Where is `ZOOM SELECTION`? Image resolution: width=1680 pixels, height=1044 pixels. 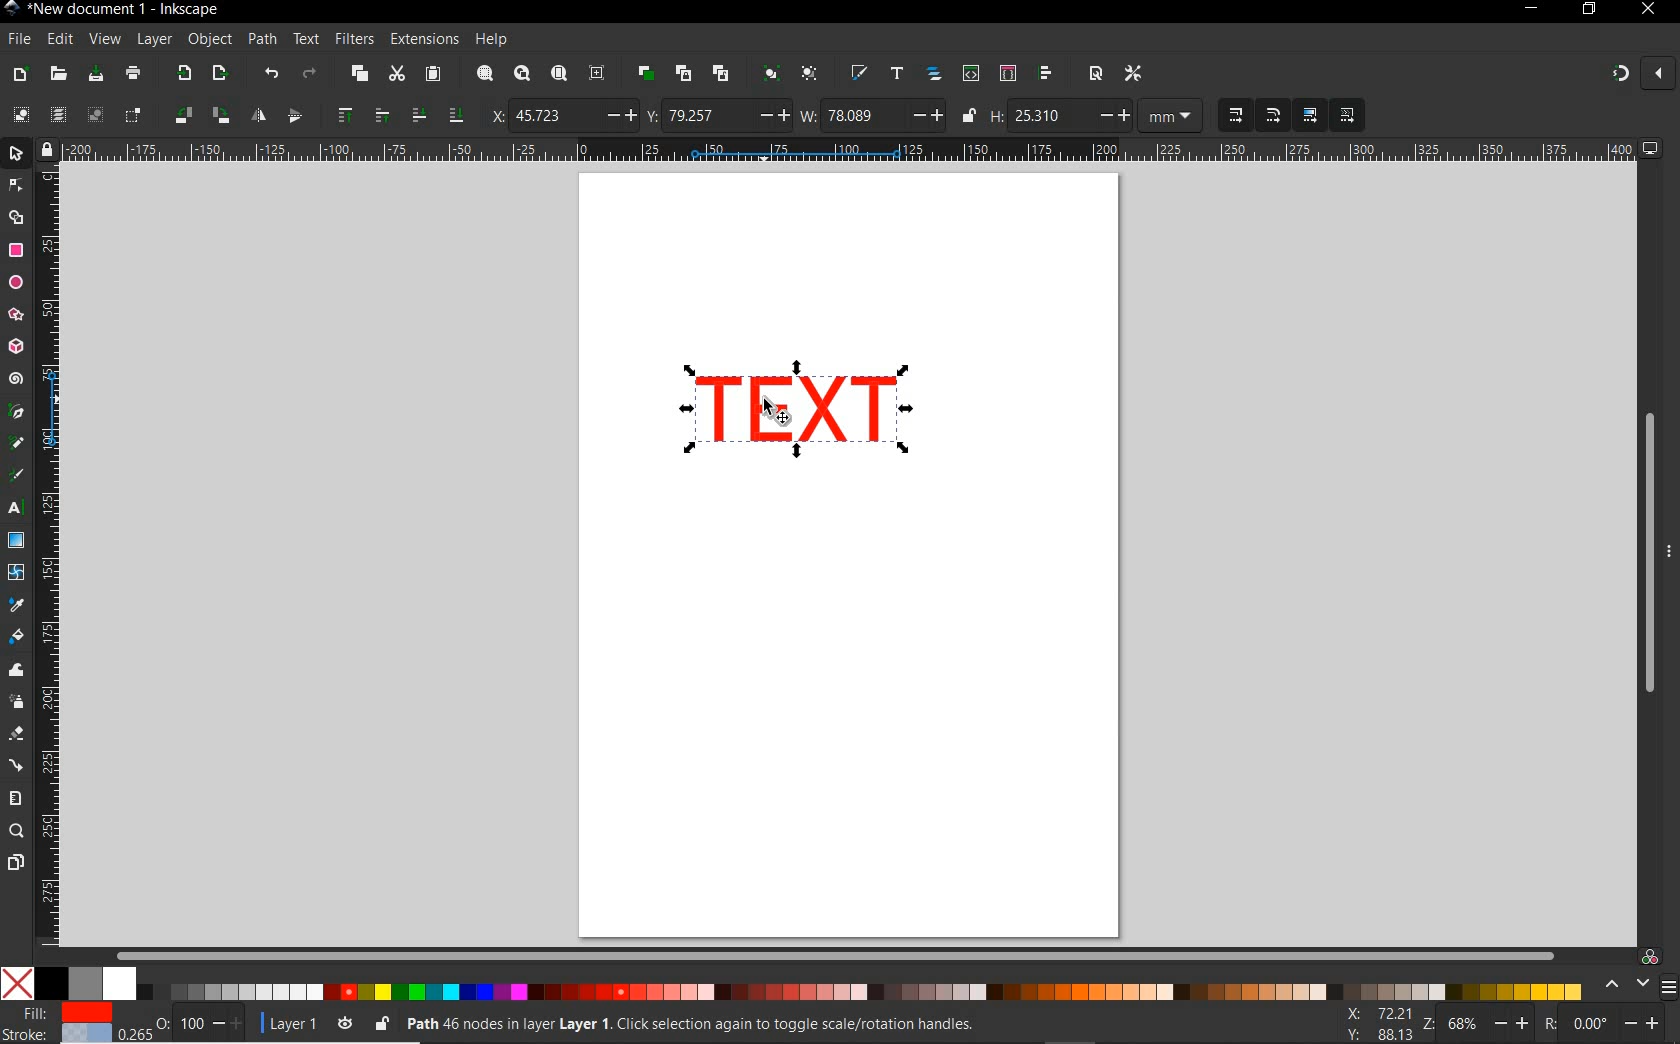 ZOOM SELECTION is located at coordinates (483, 75).